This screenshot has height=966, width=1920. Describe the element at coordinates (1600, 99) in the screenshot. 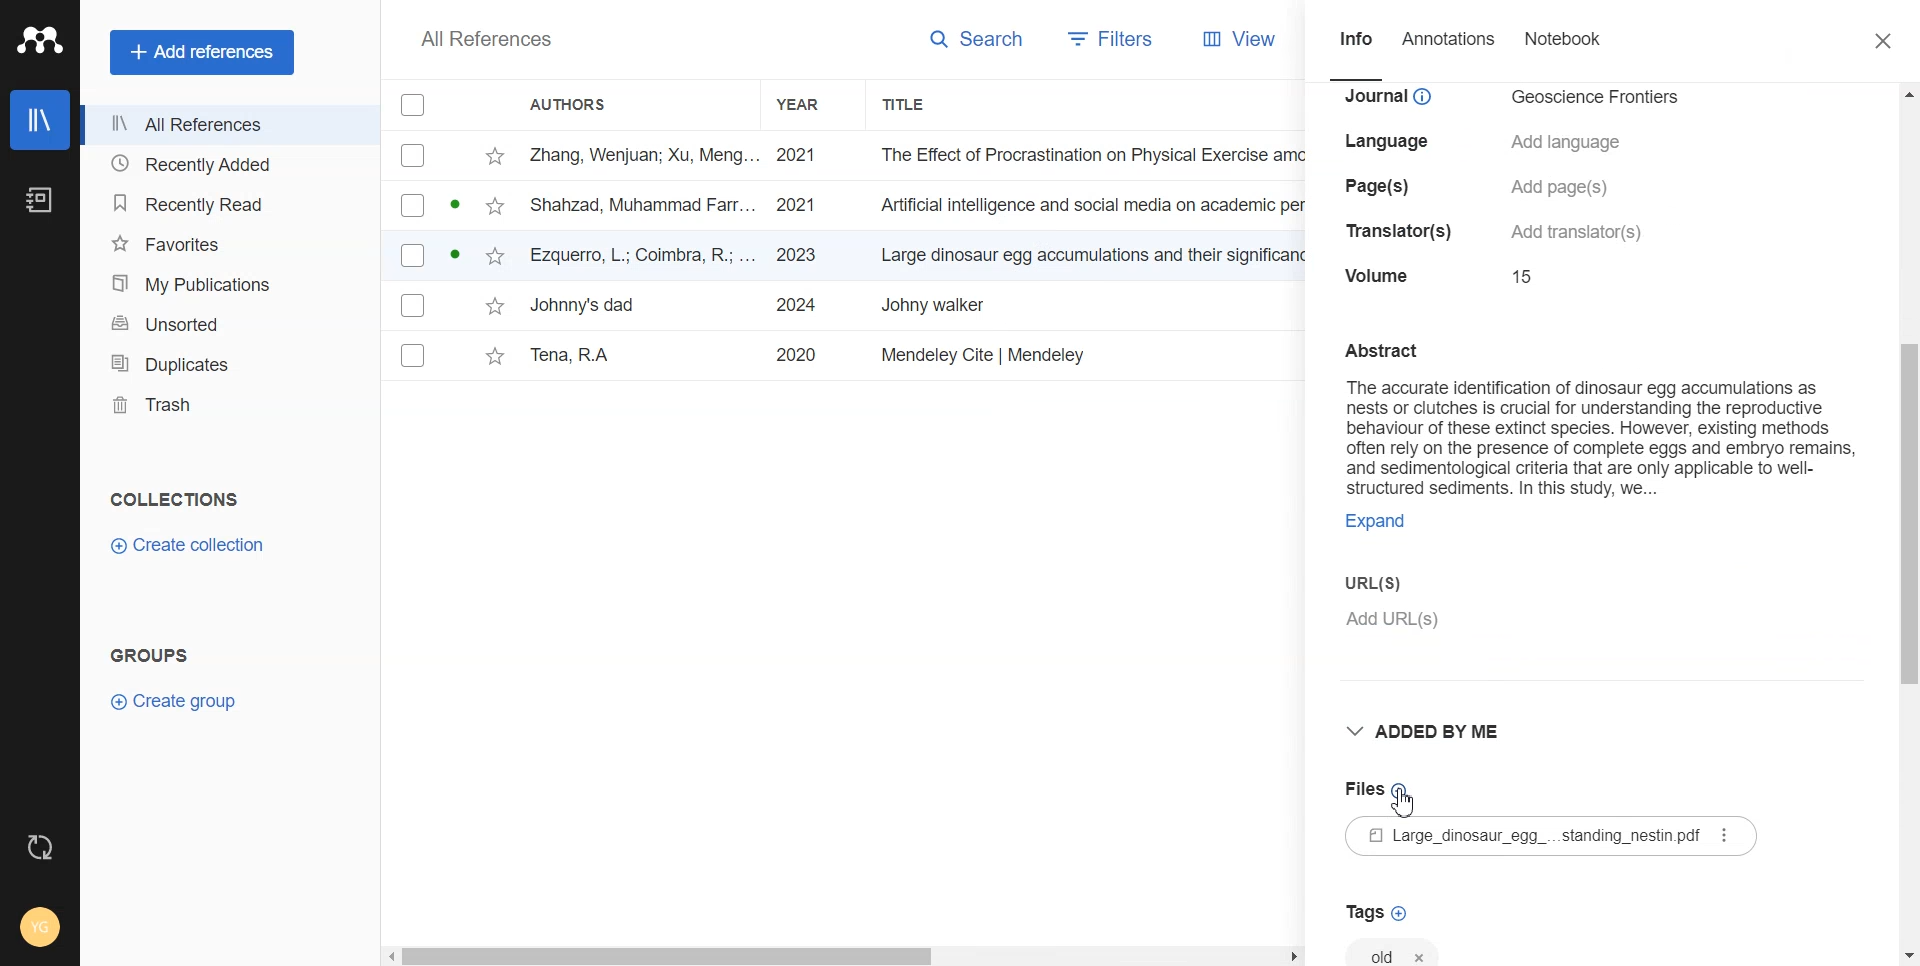

I see `details` at that location.